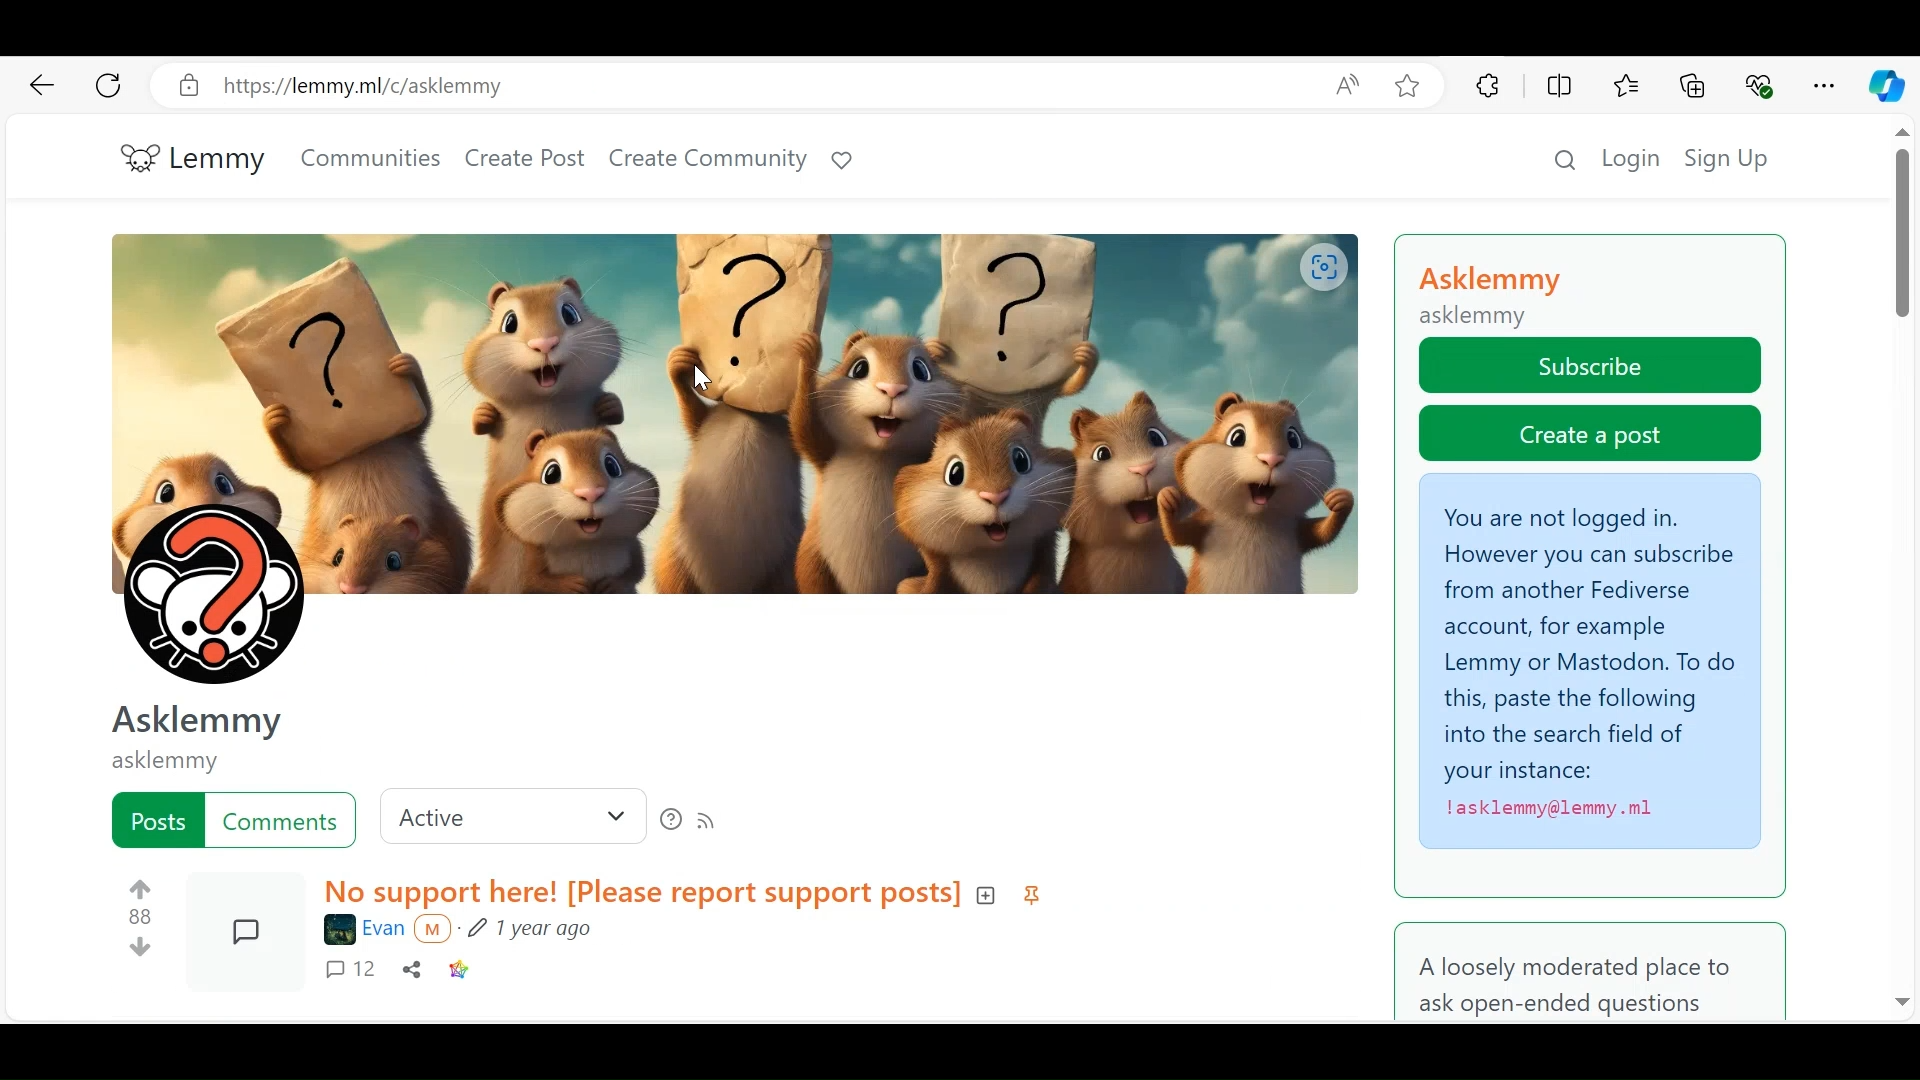 Image resolution: width=1920 pixels, height=1080 pixels. What do you see at coordinates (177, 87) in the screenshot?
I see `Refresh` at bounding box center [177, 87].